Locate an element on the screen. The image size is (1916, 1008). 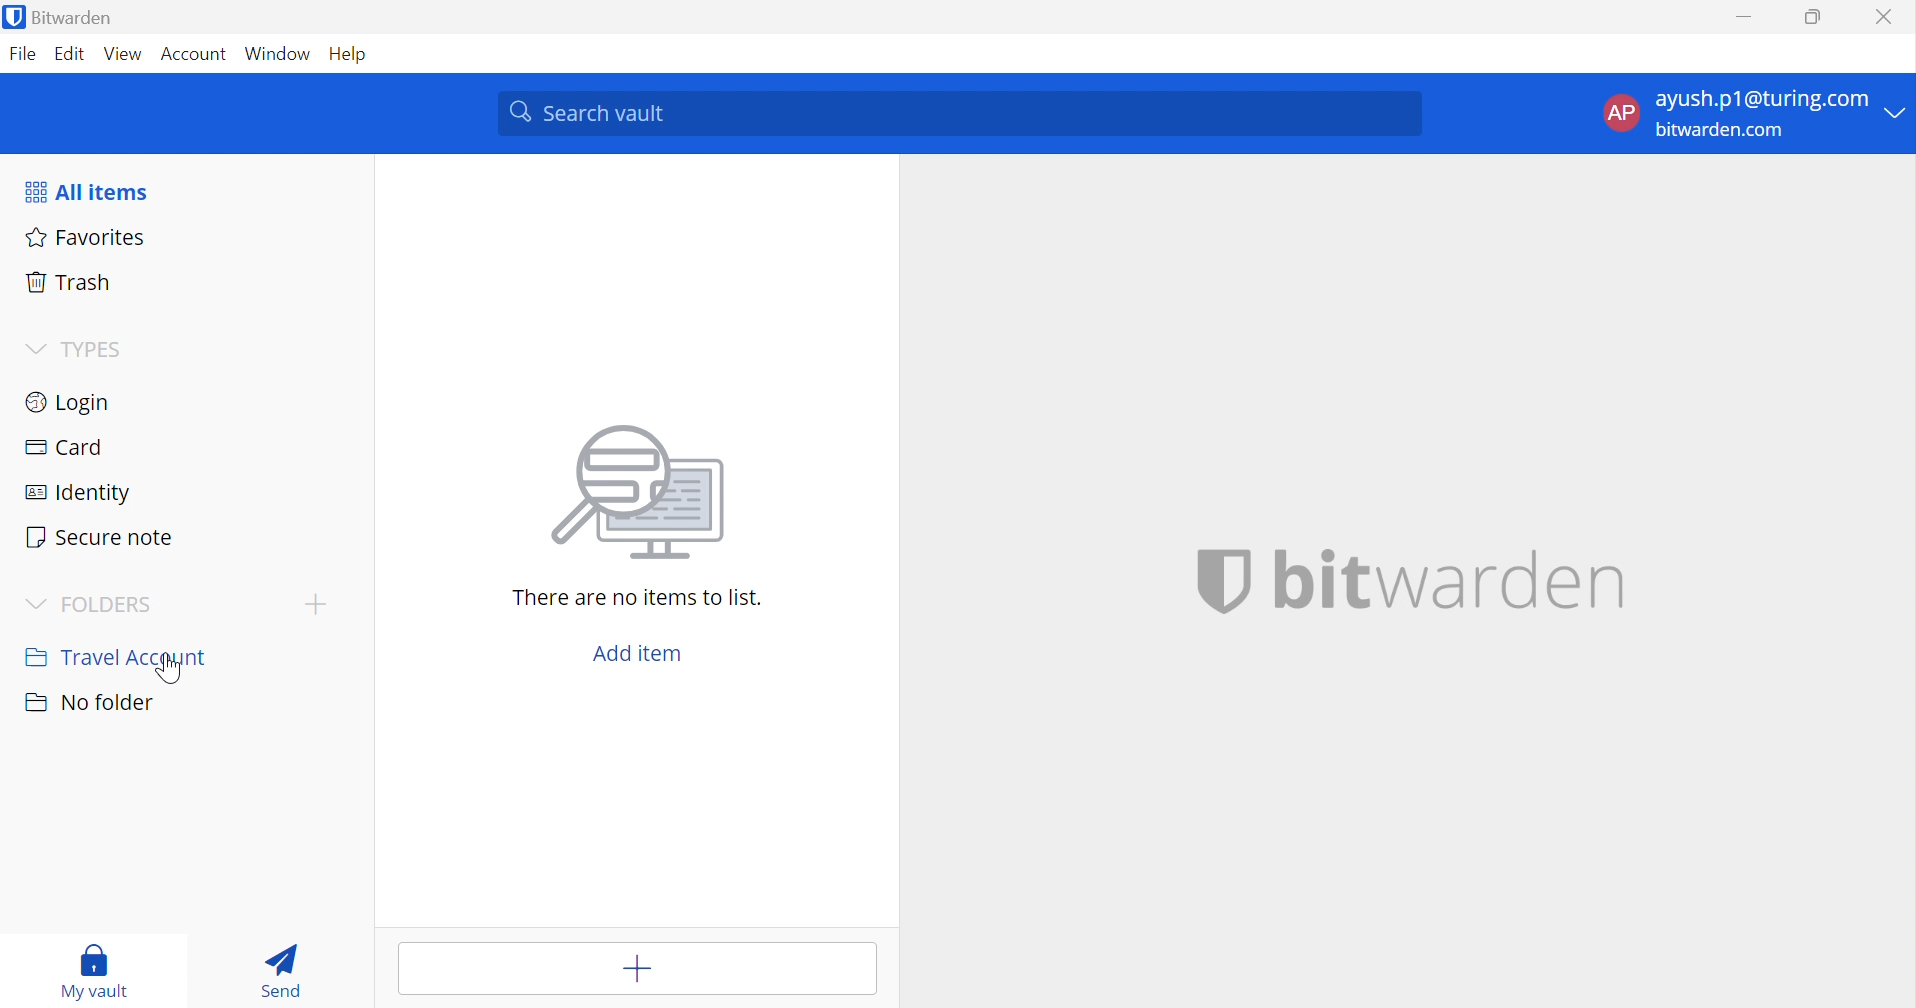
Bitwarden is located at coordinates (64, 18).